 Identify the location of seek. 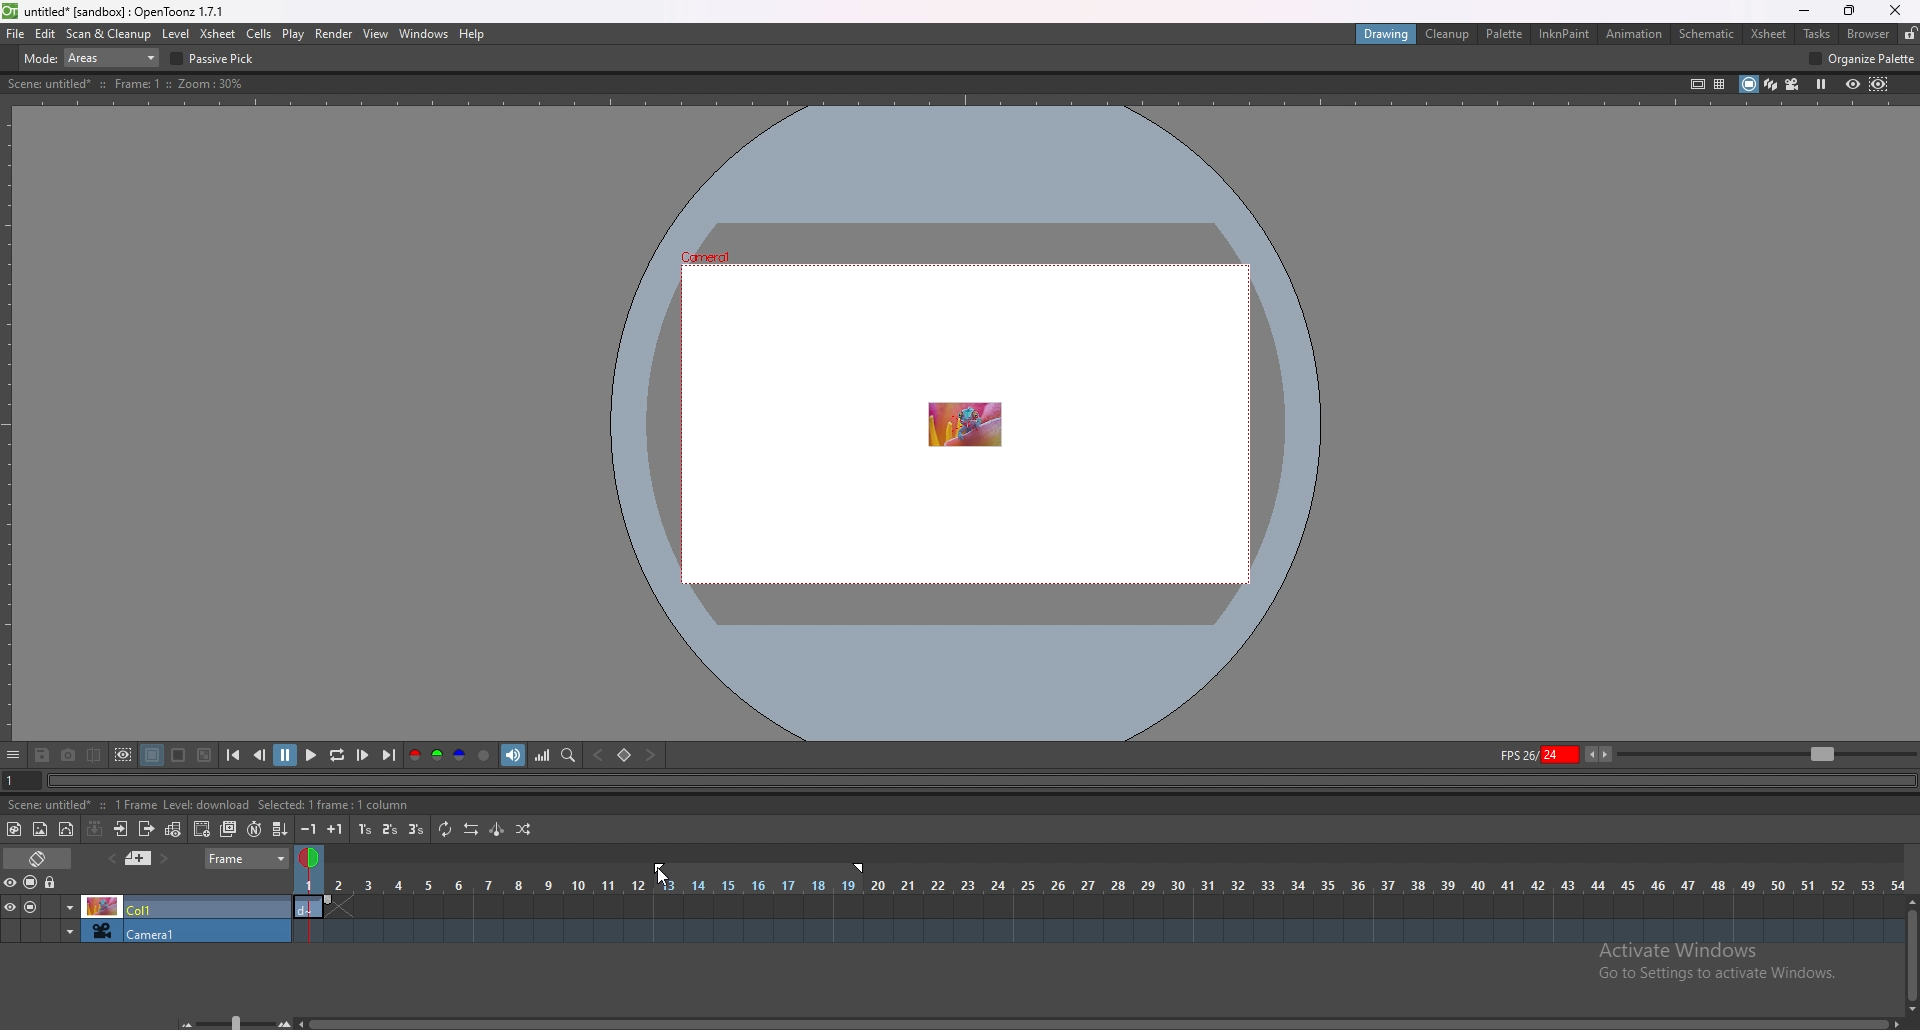
(978, 782).